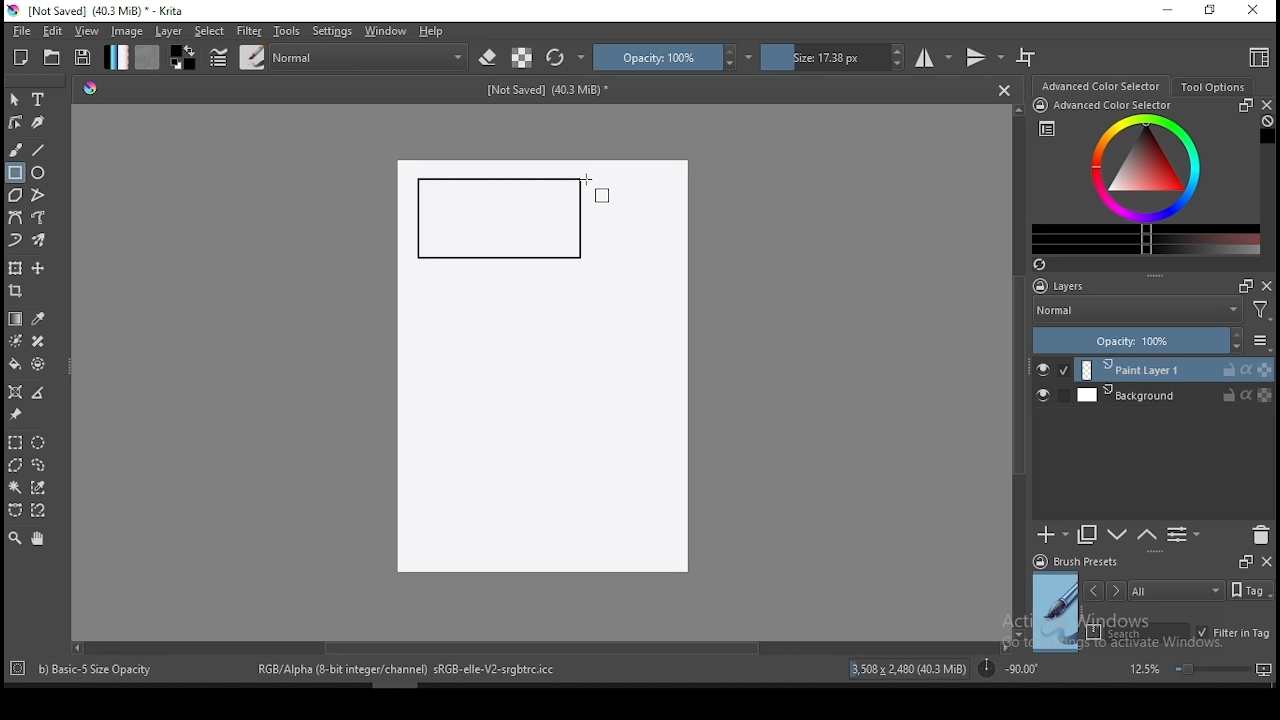 This screenshot has width=1280, height=720. I want to click on new rectangle, so click(496, 218).